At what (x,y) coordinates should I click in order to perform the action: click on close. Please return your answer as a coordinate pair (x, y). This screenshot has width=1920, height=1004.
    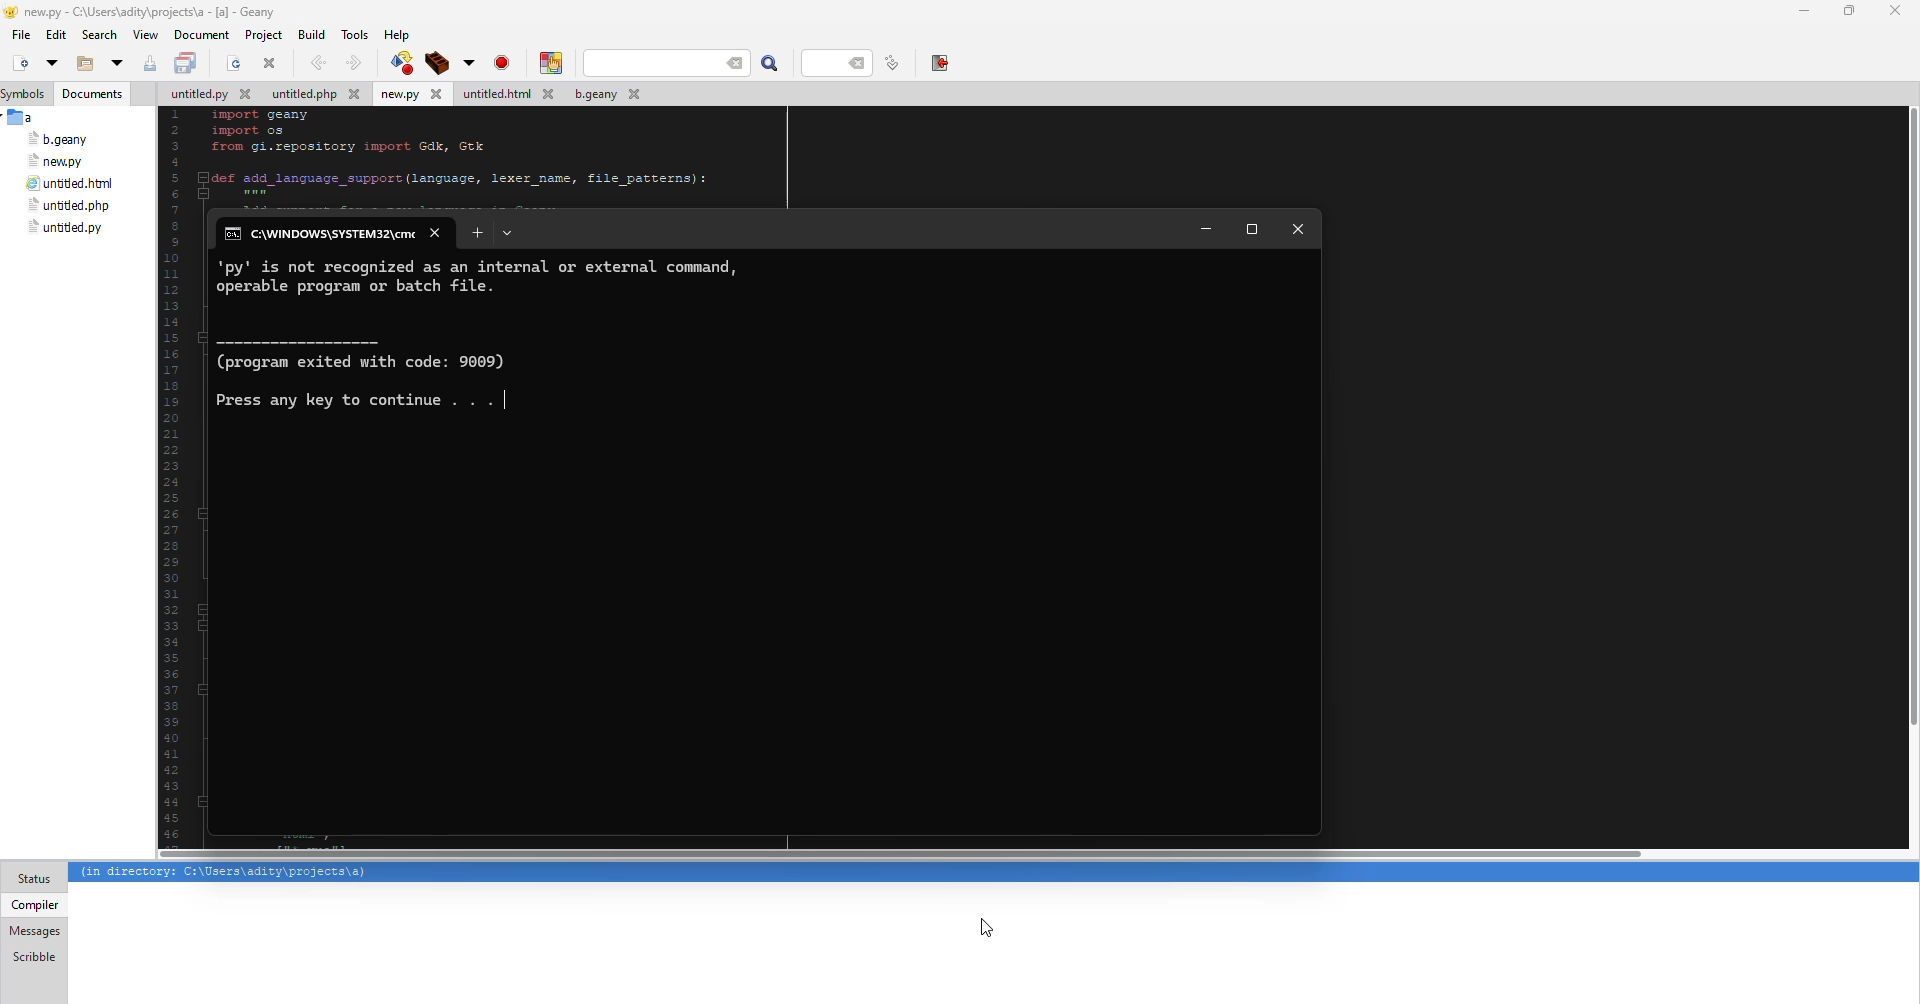
    Looking at the image, I should click on (271, 63).